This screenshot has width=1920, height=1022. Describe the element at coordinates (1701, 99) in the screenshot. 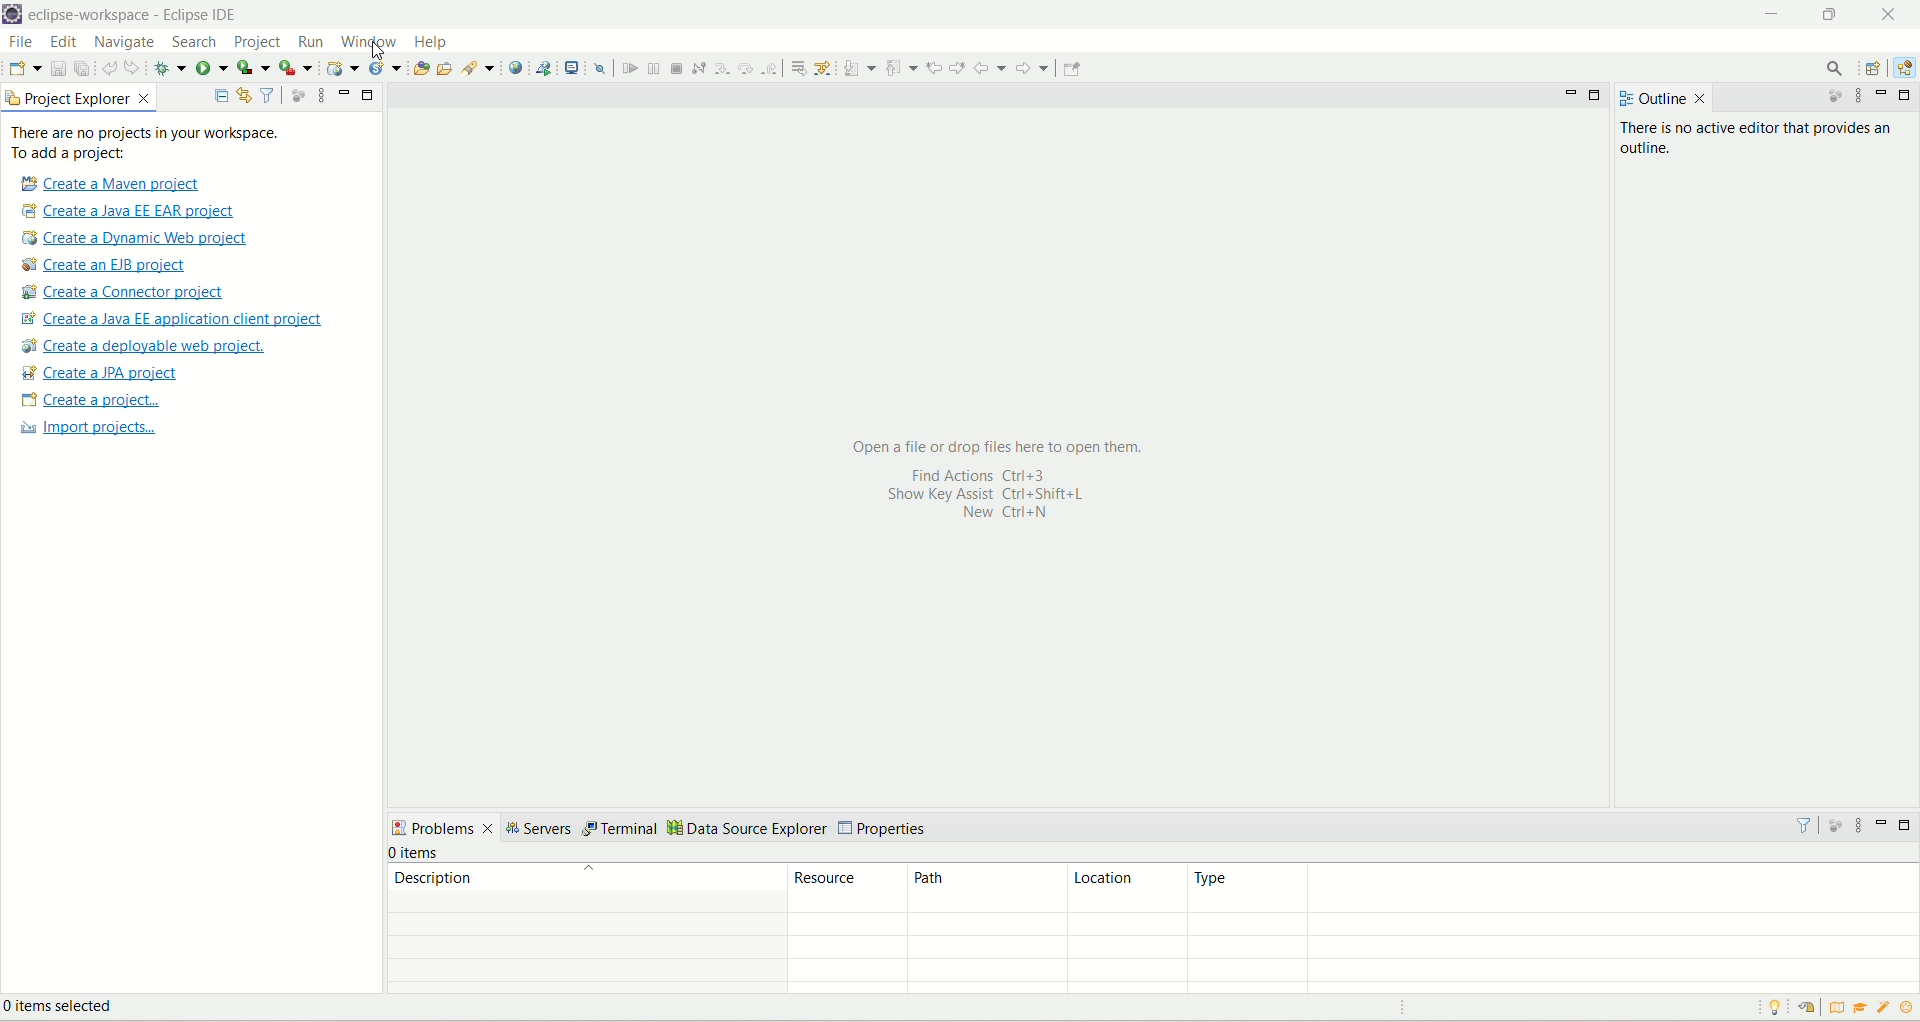

I see `close` at that location.